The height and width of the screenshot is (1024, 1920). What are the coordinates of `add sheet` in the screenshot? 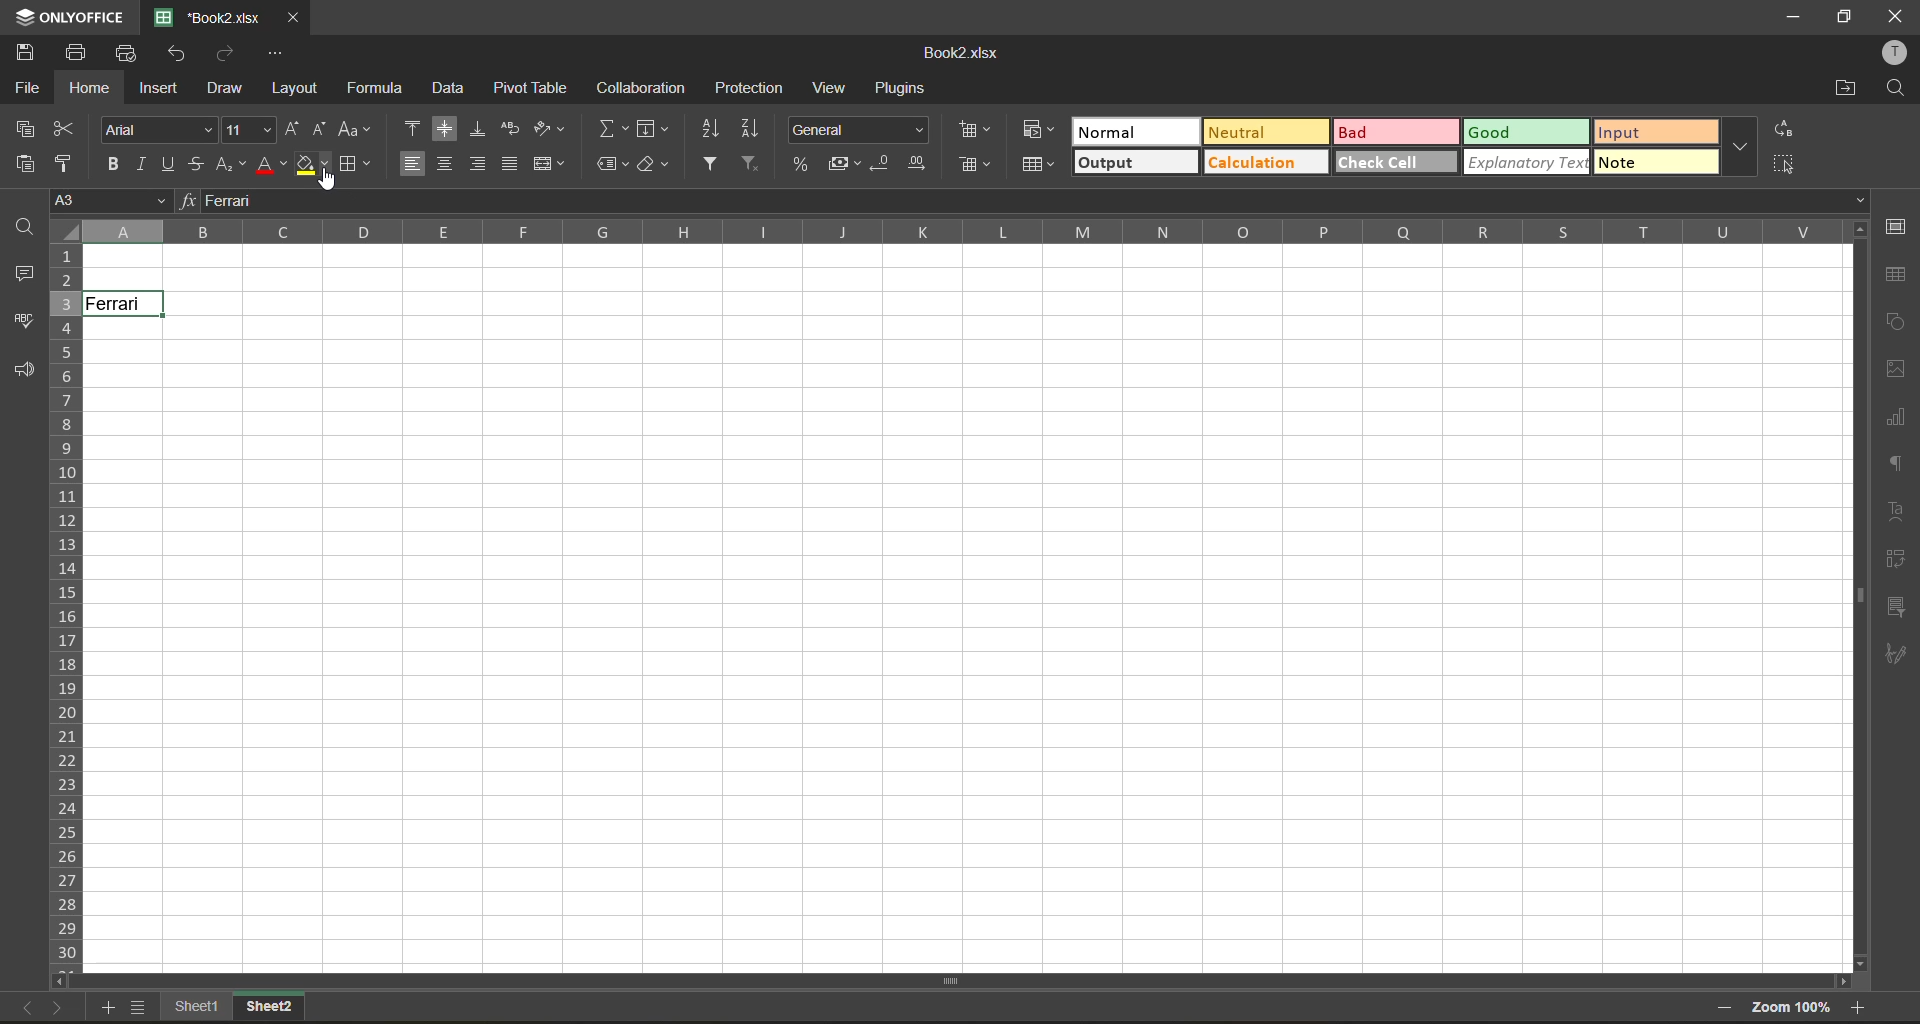 It's located at (99, 1009).